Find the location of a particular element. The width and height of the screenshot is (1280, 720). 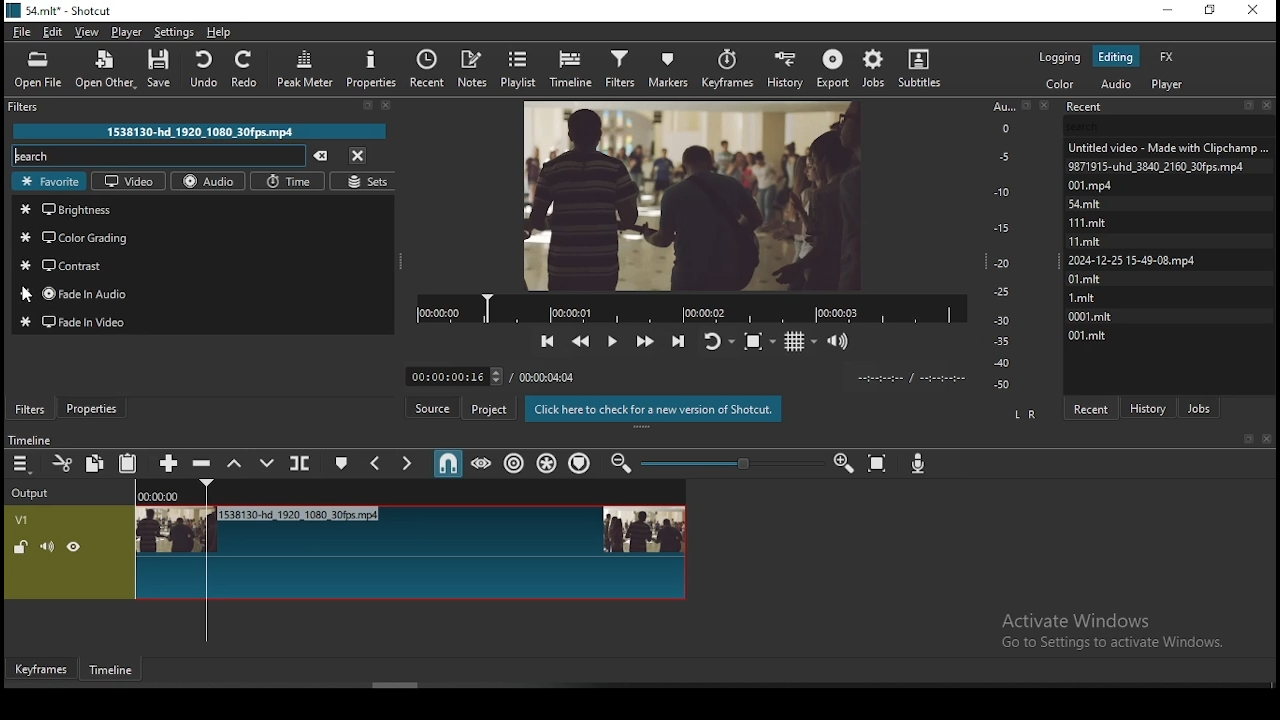

peak meter is located at coordinates (303, 68).